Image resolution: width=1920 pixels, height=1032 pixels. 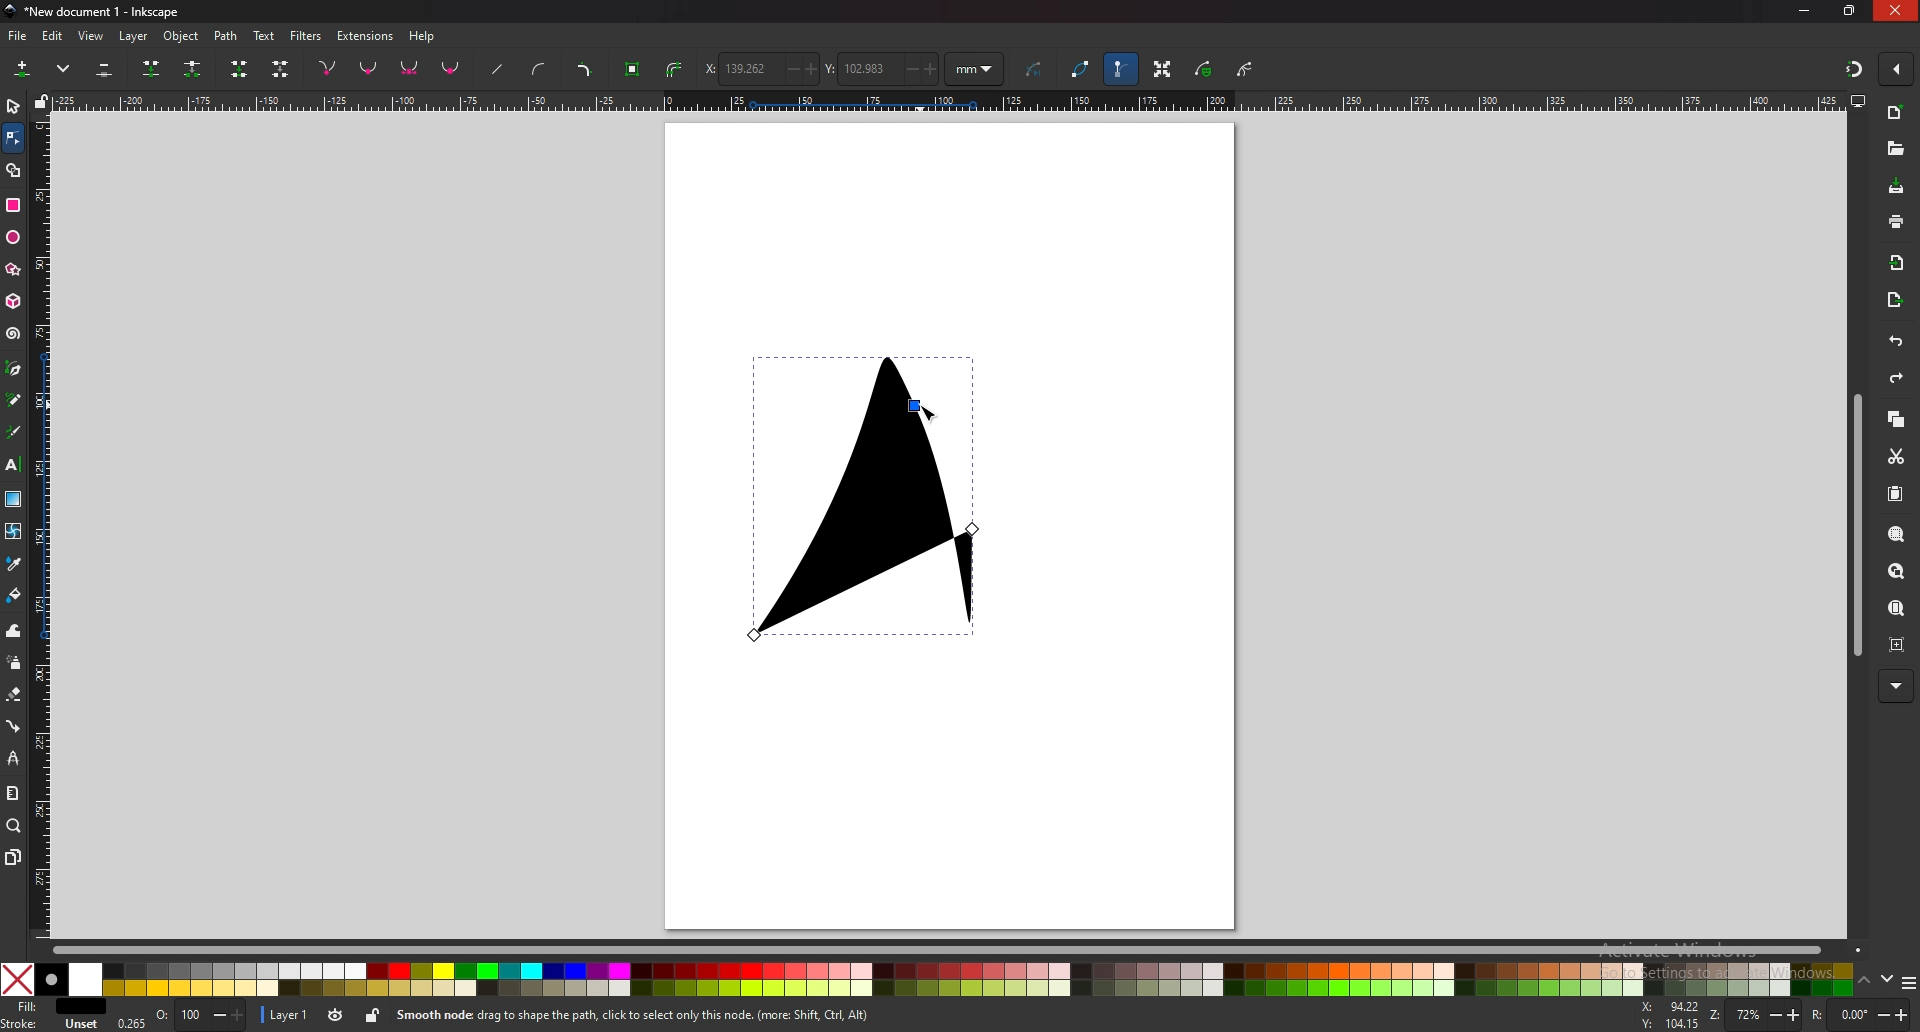 I want to click on redo, so click(x=1896, y=378).